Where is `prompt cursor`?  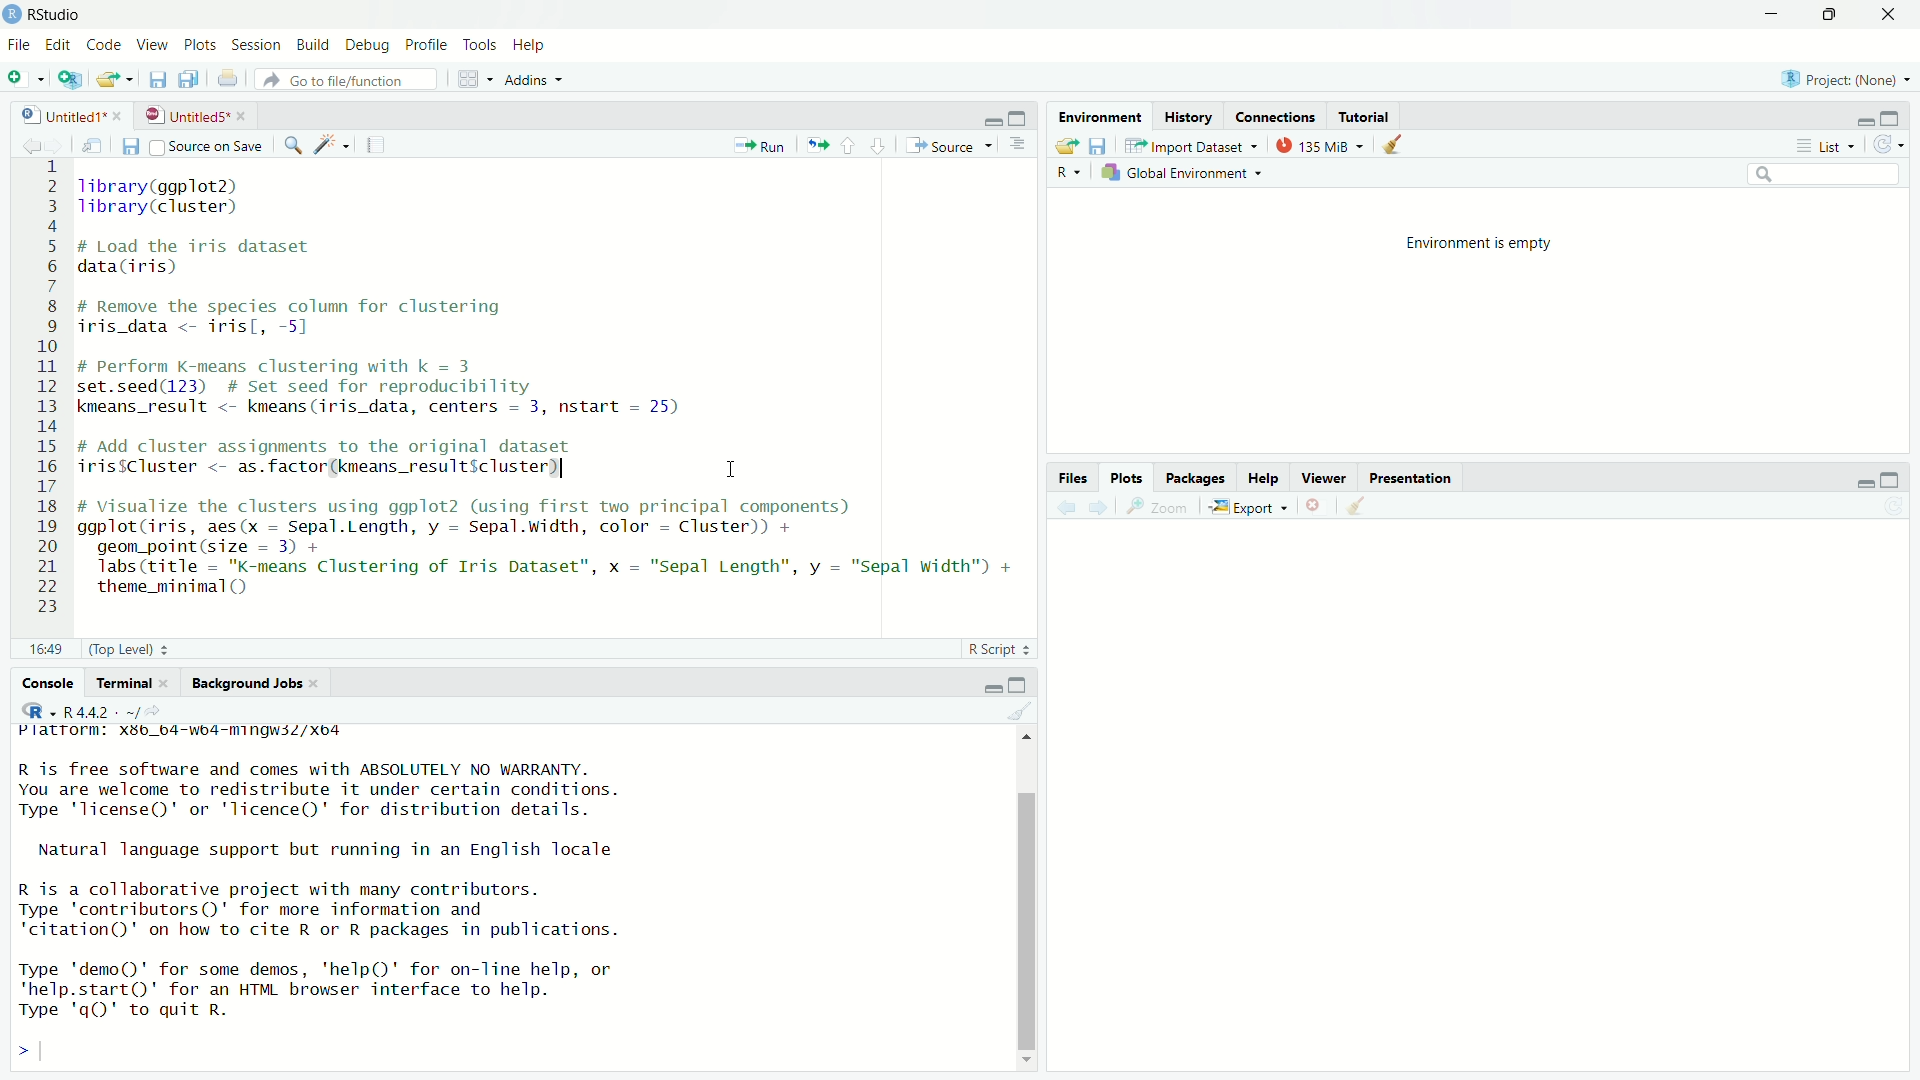
prompt cursor is located at coordinates (17, 1054).